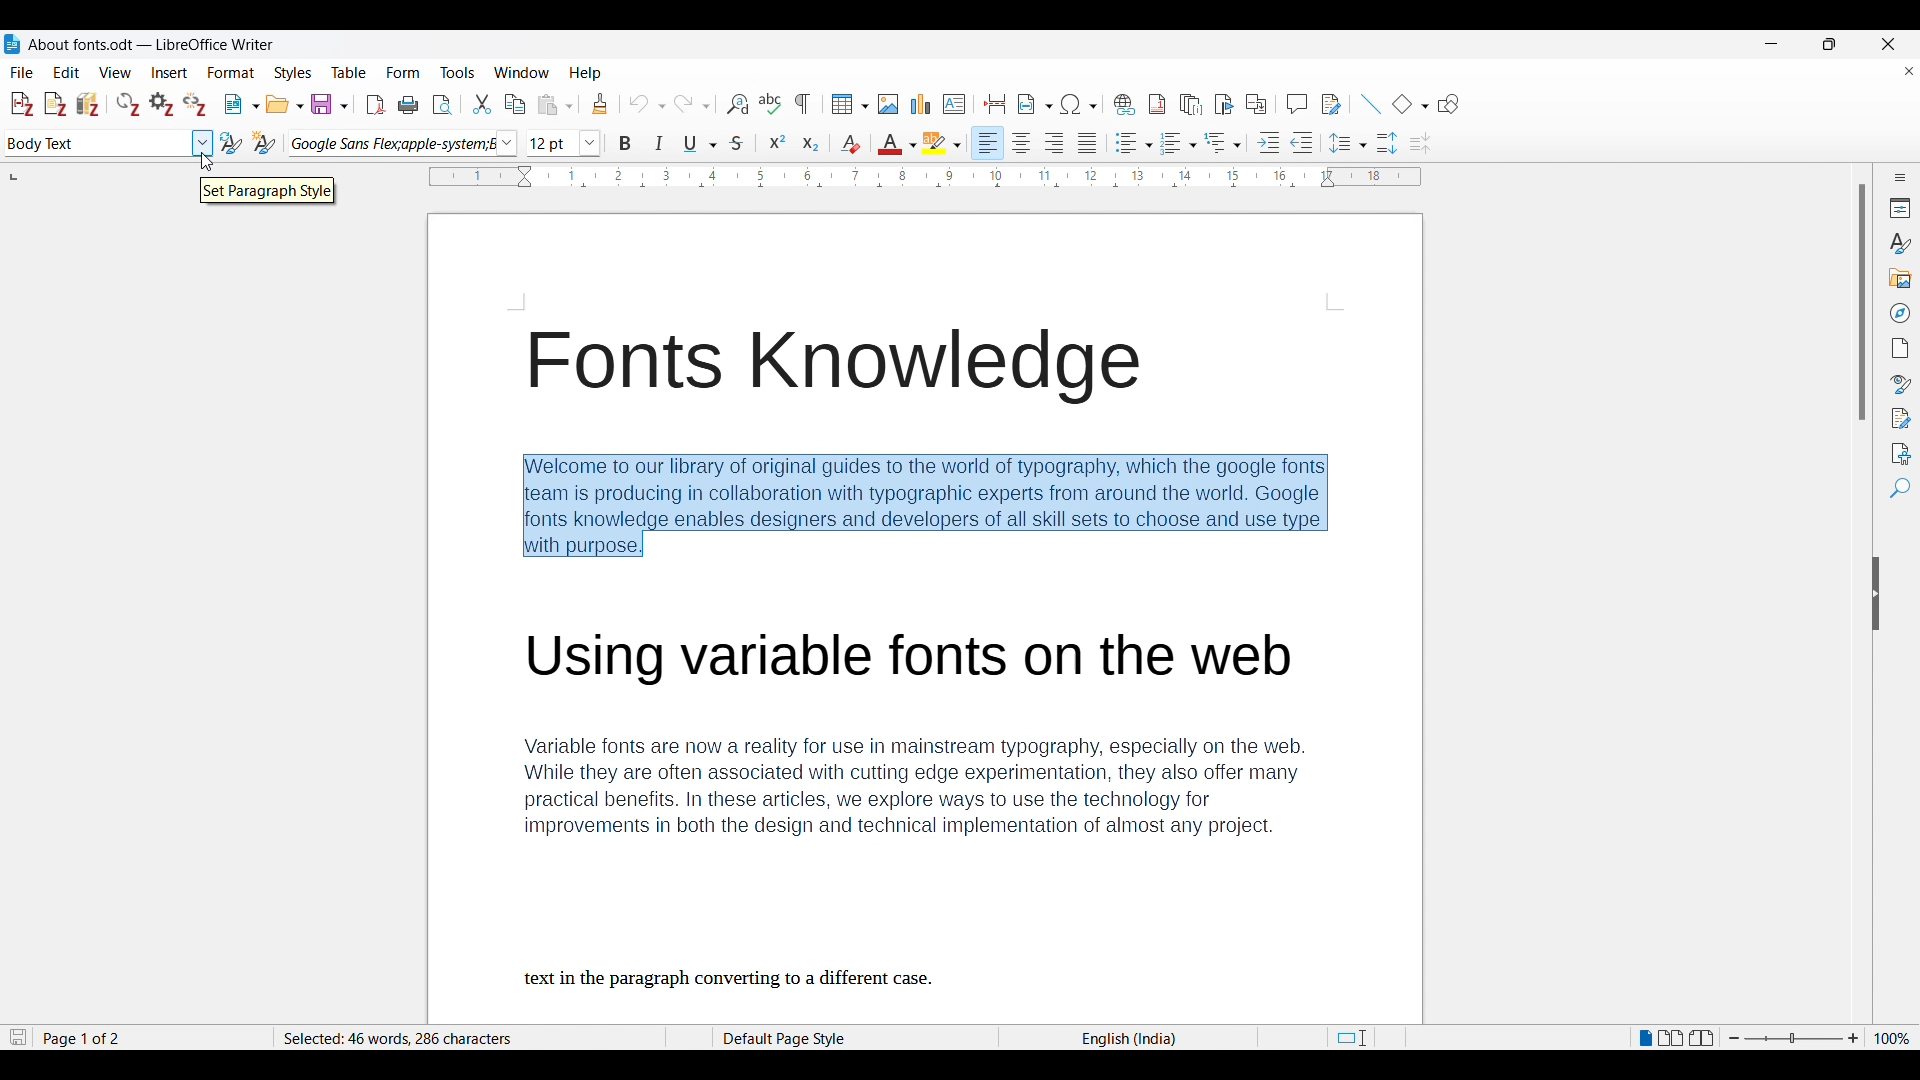  Describe the element at coordinates (1449, 103) in the screenshot. I see `Show draw functions` at that location.